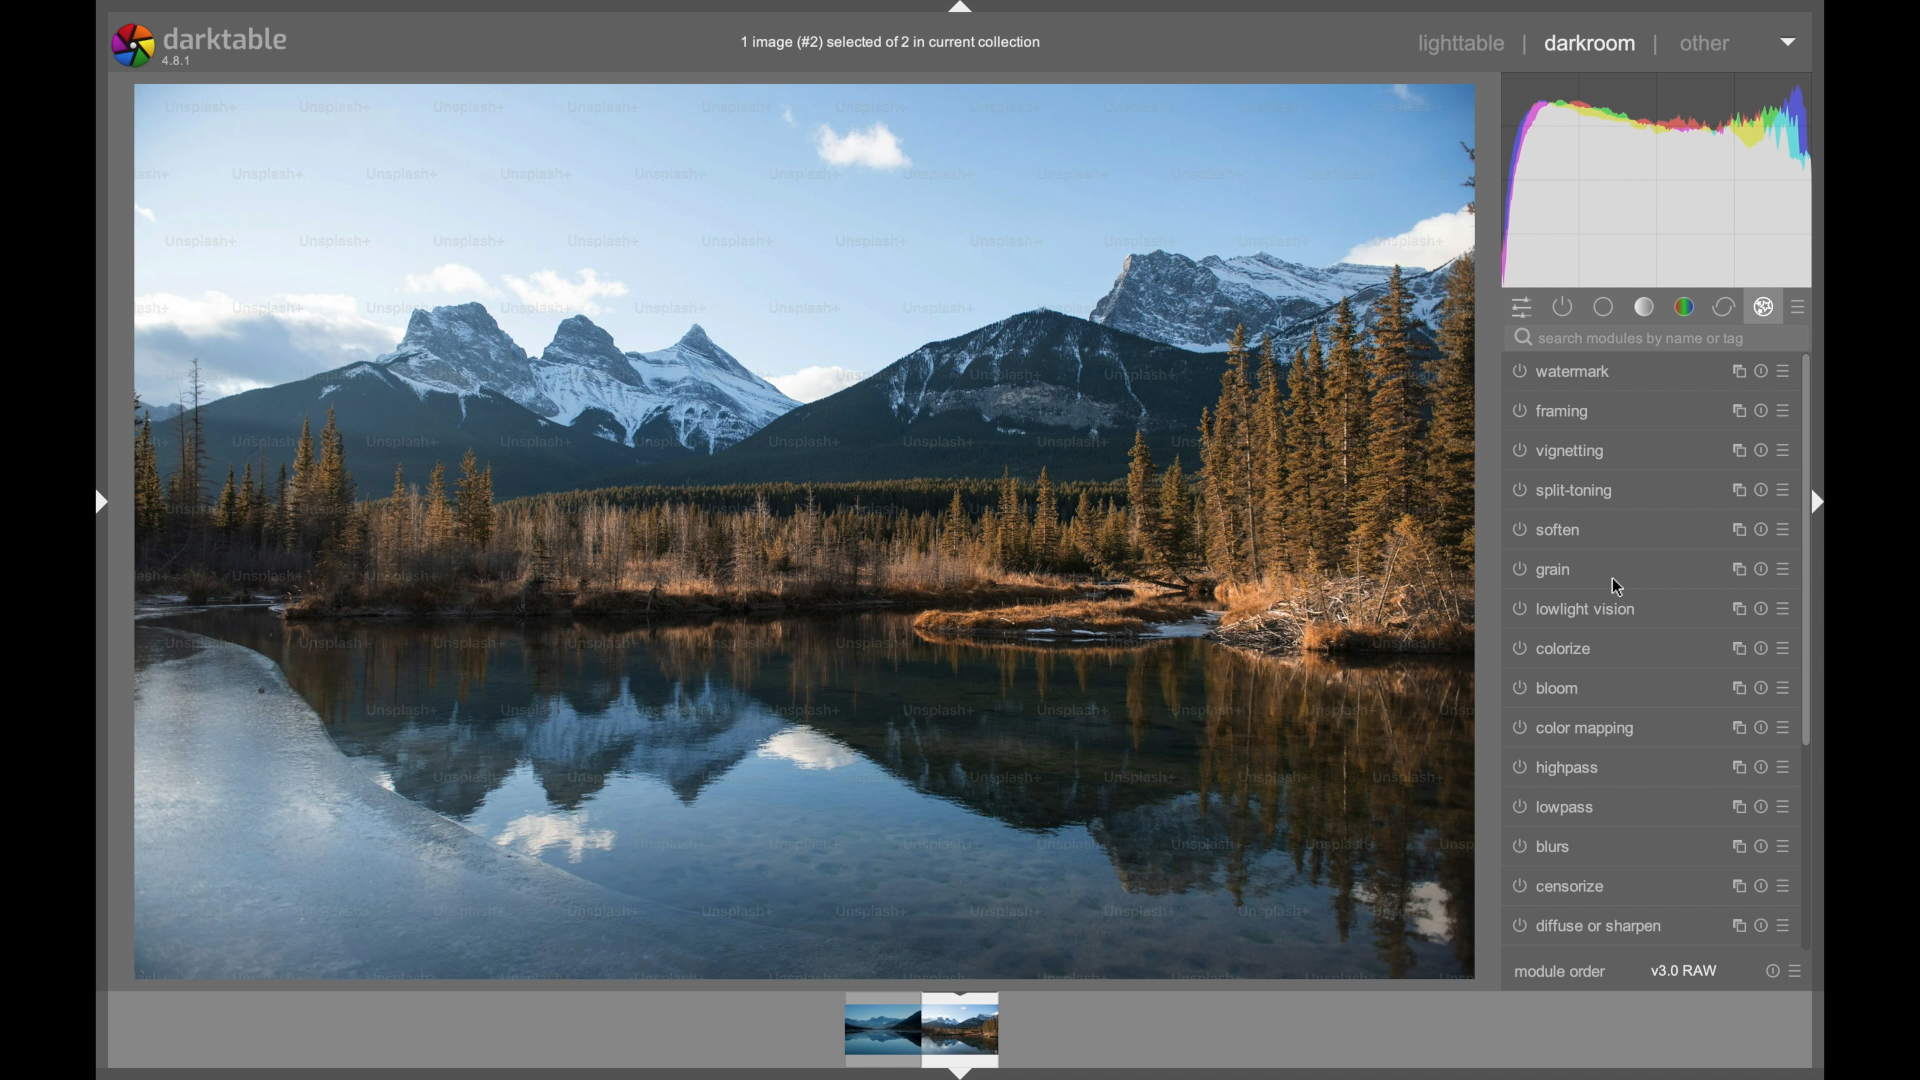 This screenshot has width=1920, height=1080. What do you see at coordinates (1586, 926) in the screenshot?
I see `diffuse or sharpen` at bounding box center [1586, 926].